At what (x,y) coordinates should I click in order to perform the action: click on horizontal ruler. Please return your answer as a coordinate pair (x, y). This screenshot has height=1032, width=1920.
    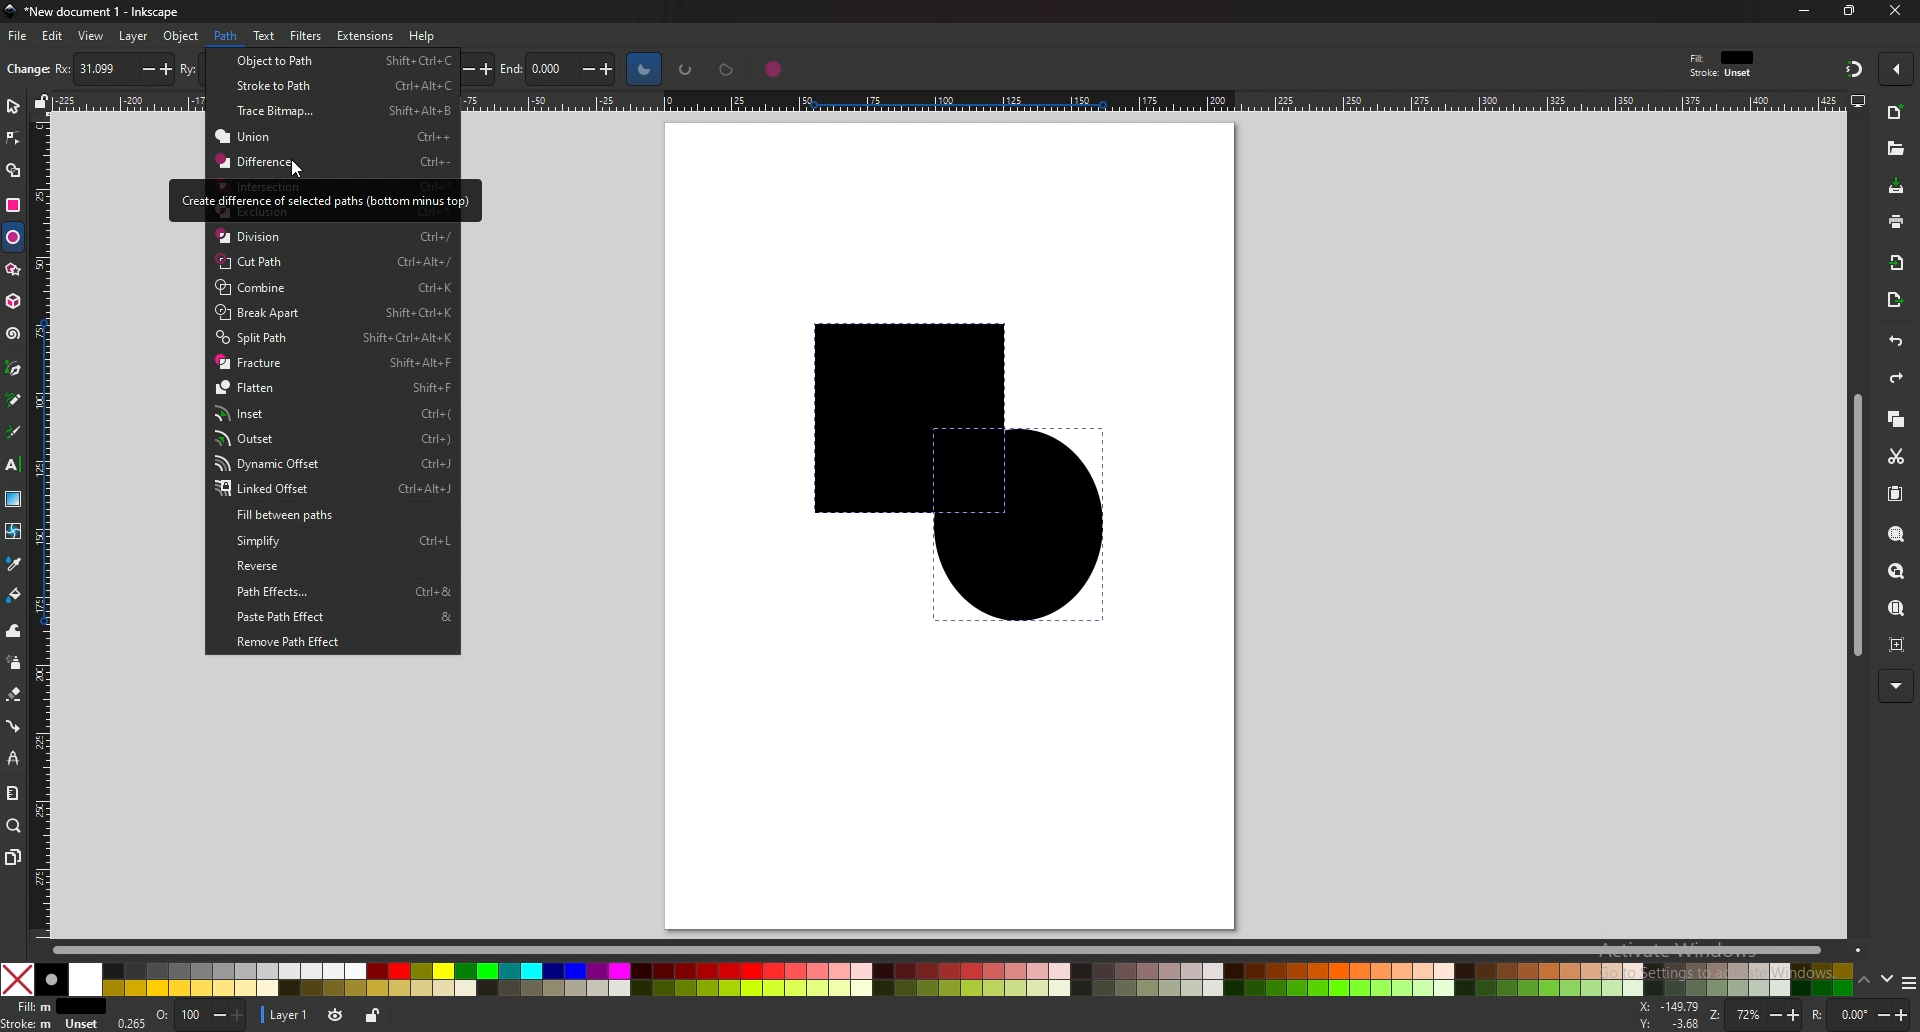
    Looking at the image, I should click on (1147, 100).